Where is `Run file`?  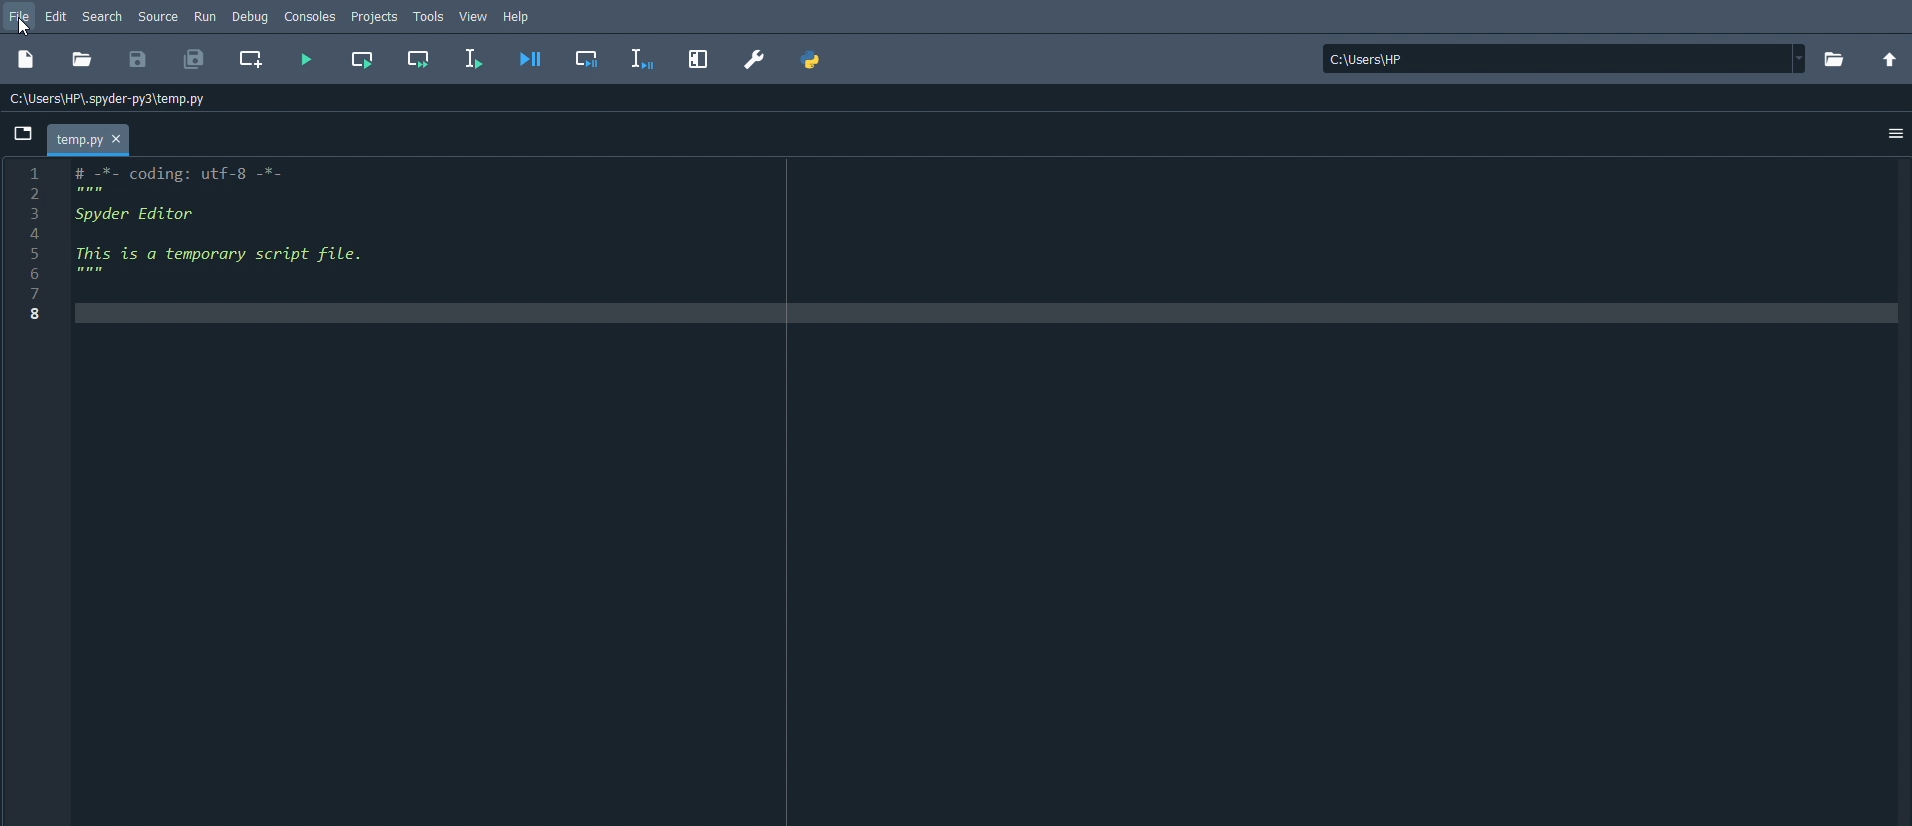 Run file is located at coordinates (305, 61).